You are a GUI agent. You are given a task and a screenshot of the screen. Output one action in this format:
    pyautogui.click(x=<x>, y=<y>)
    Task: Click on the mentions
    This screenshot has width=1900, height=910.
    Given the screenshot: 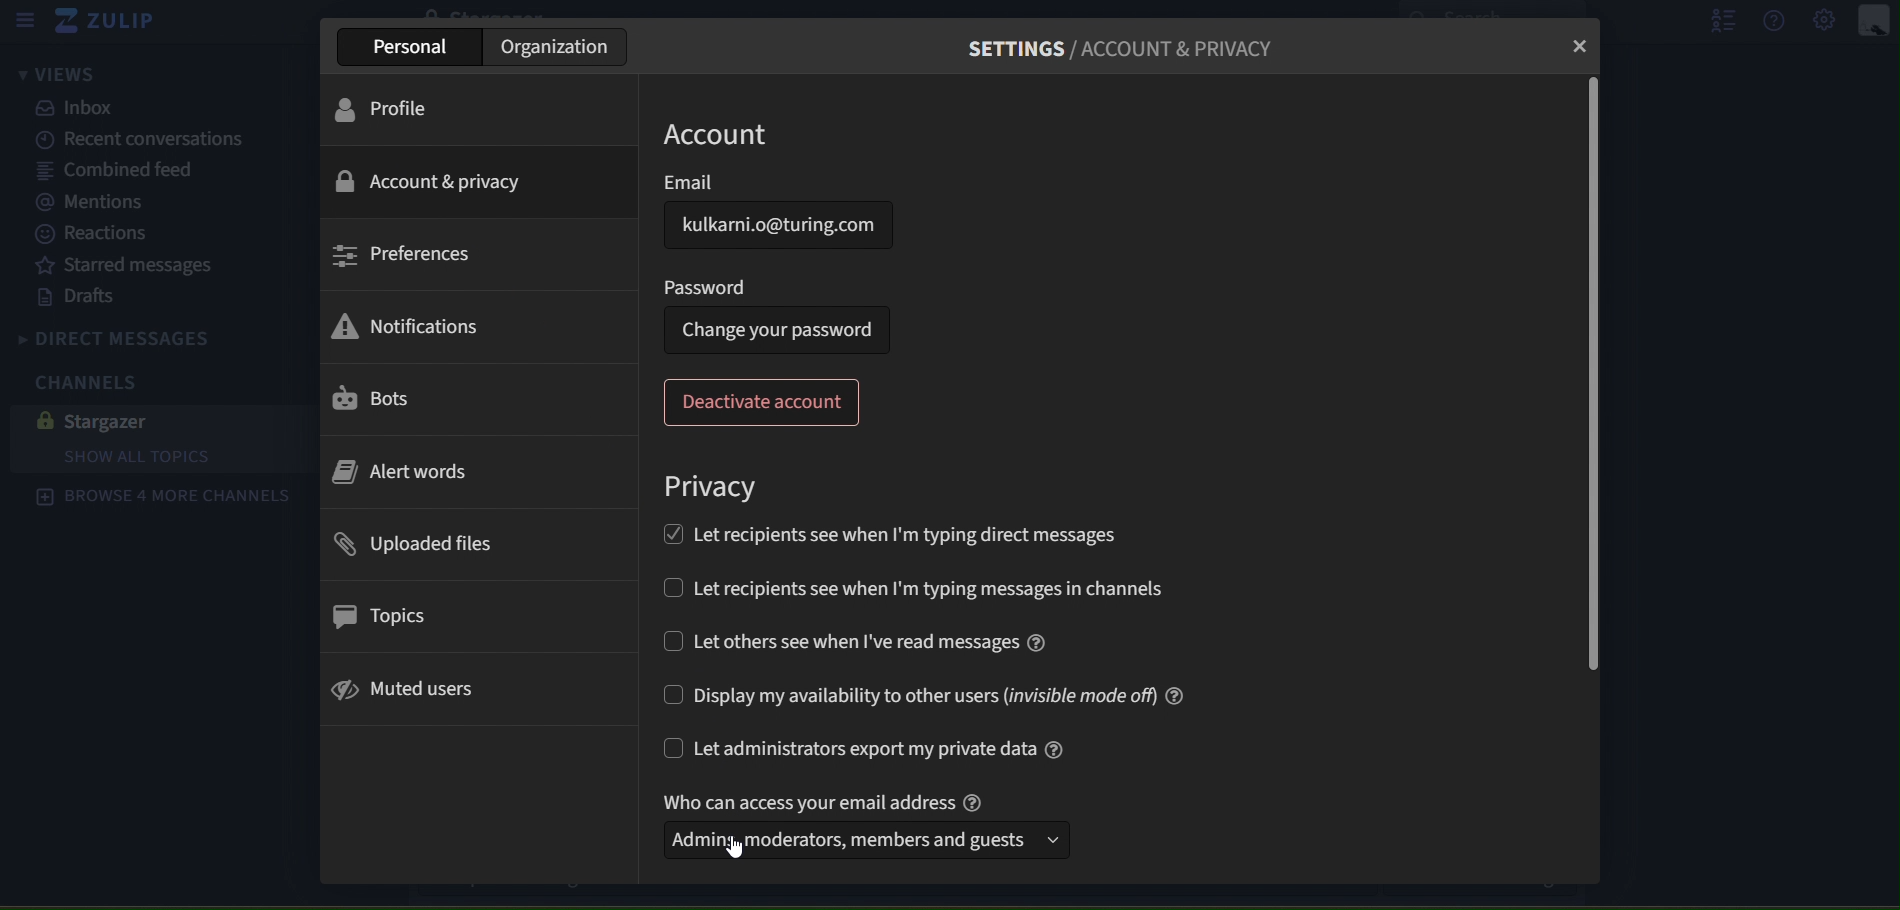 What is the action you would take?
    pyautogui.click(x=99, y=204)
    